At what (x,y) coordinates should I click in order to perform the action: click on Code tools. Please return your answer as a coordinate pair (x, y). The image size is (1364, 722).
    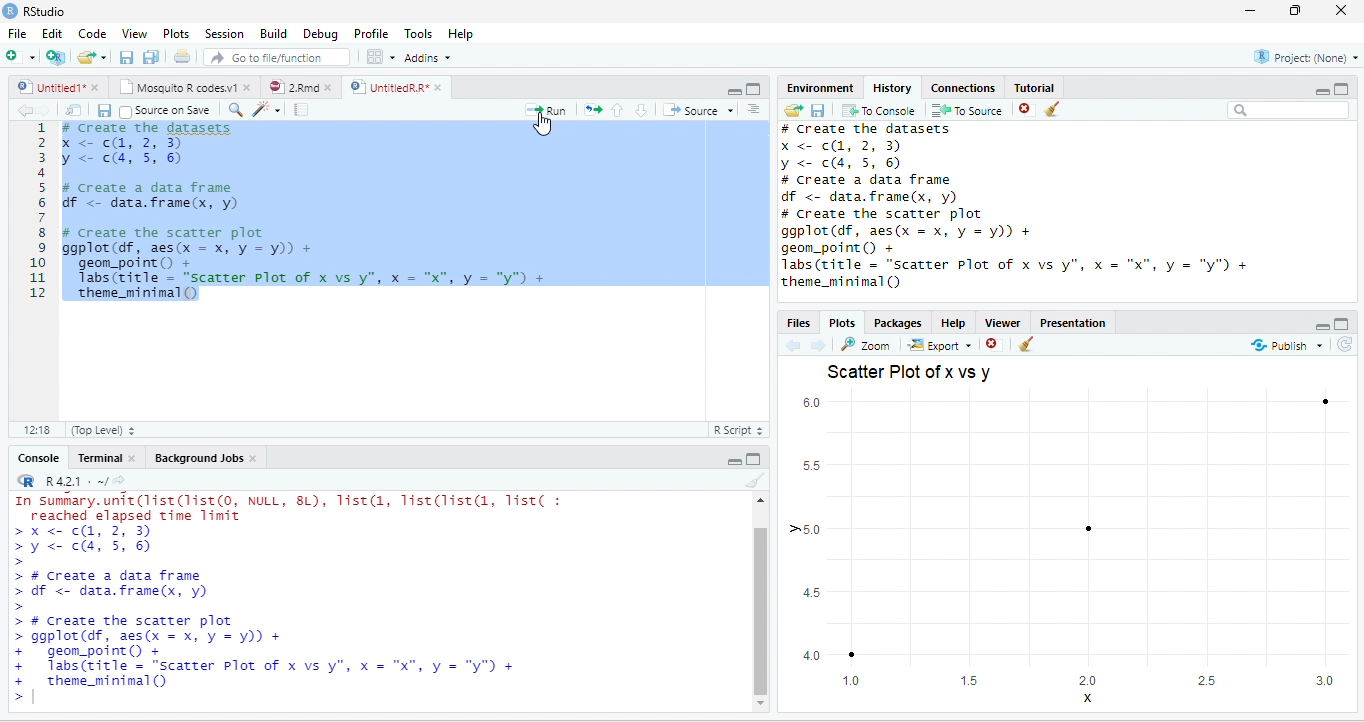
    Looking at the image, I should click on (268, 110).